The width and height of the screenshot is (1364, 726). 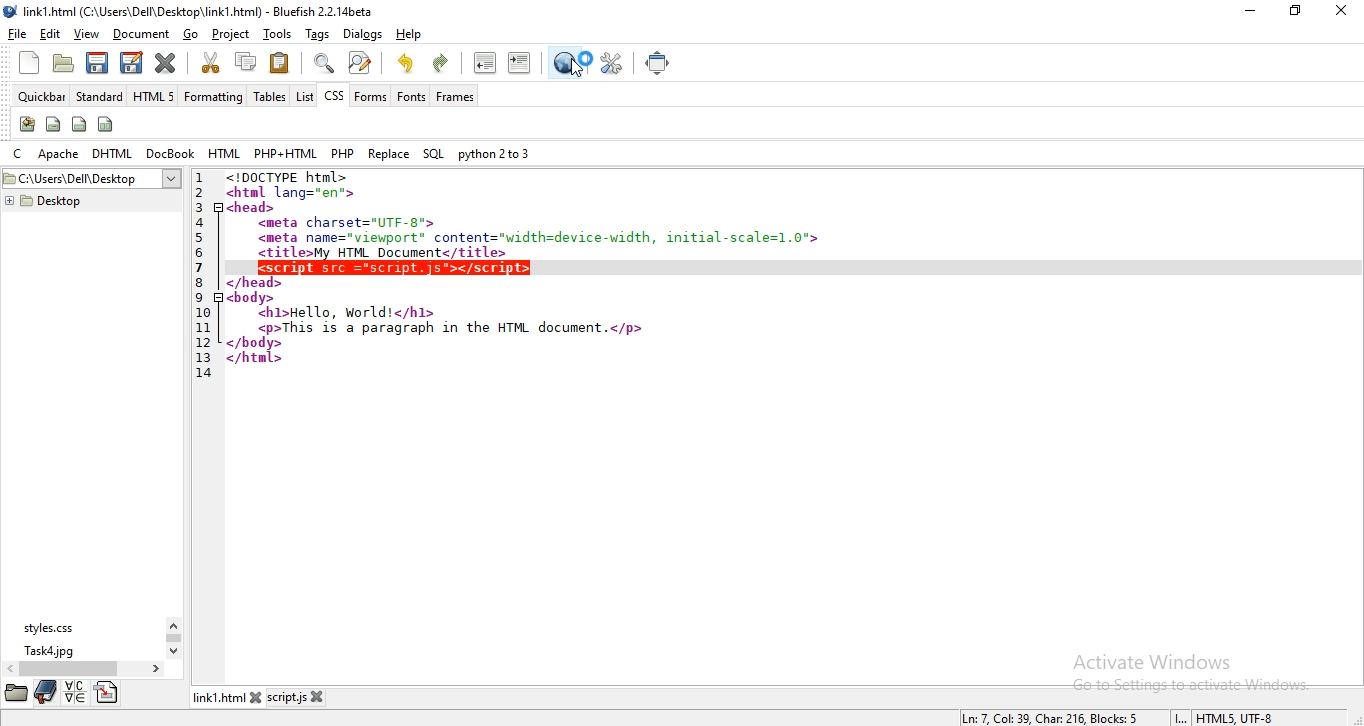 I want to click on docbook, so click(x=169, y=153).